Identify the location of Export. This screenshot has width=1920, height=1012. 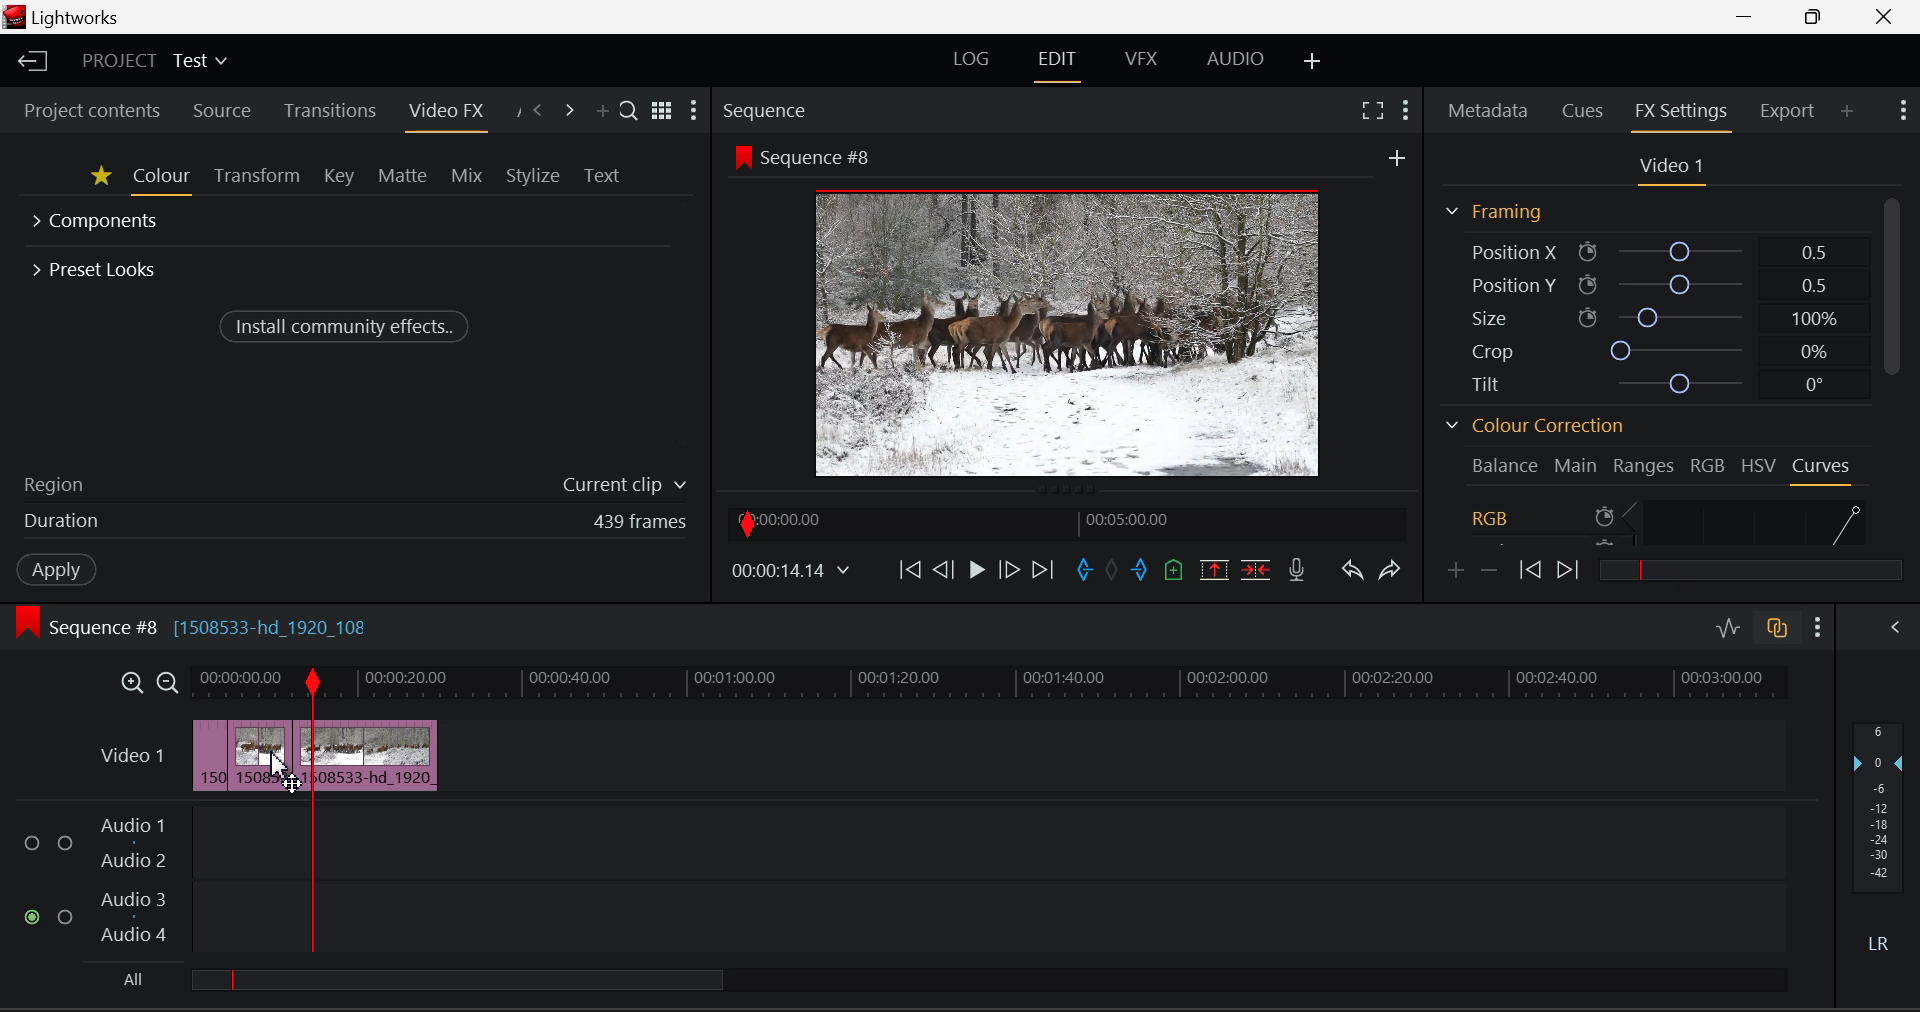
(1787, 108).